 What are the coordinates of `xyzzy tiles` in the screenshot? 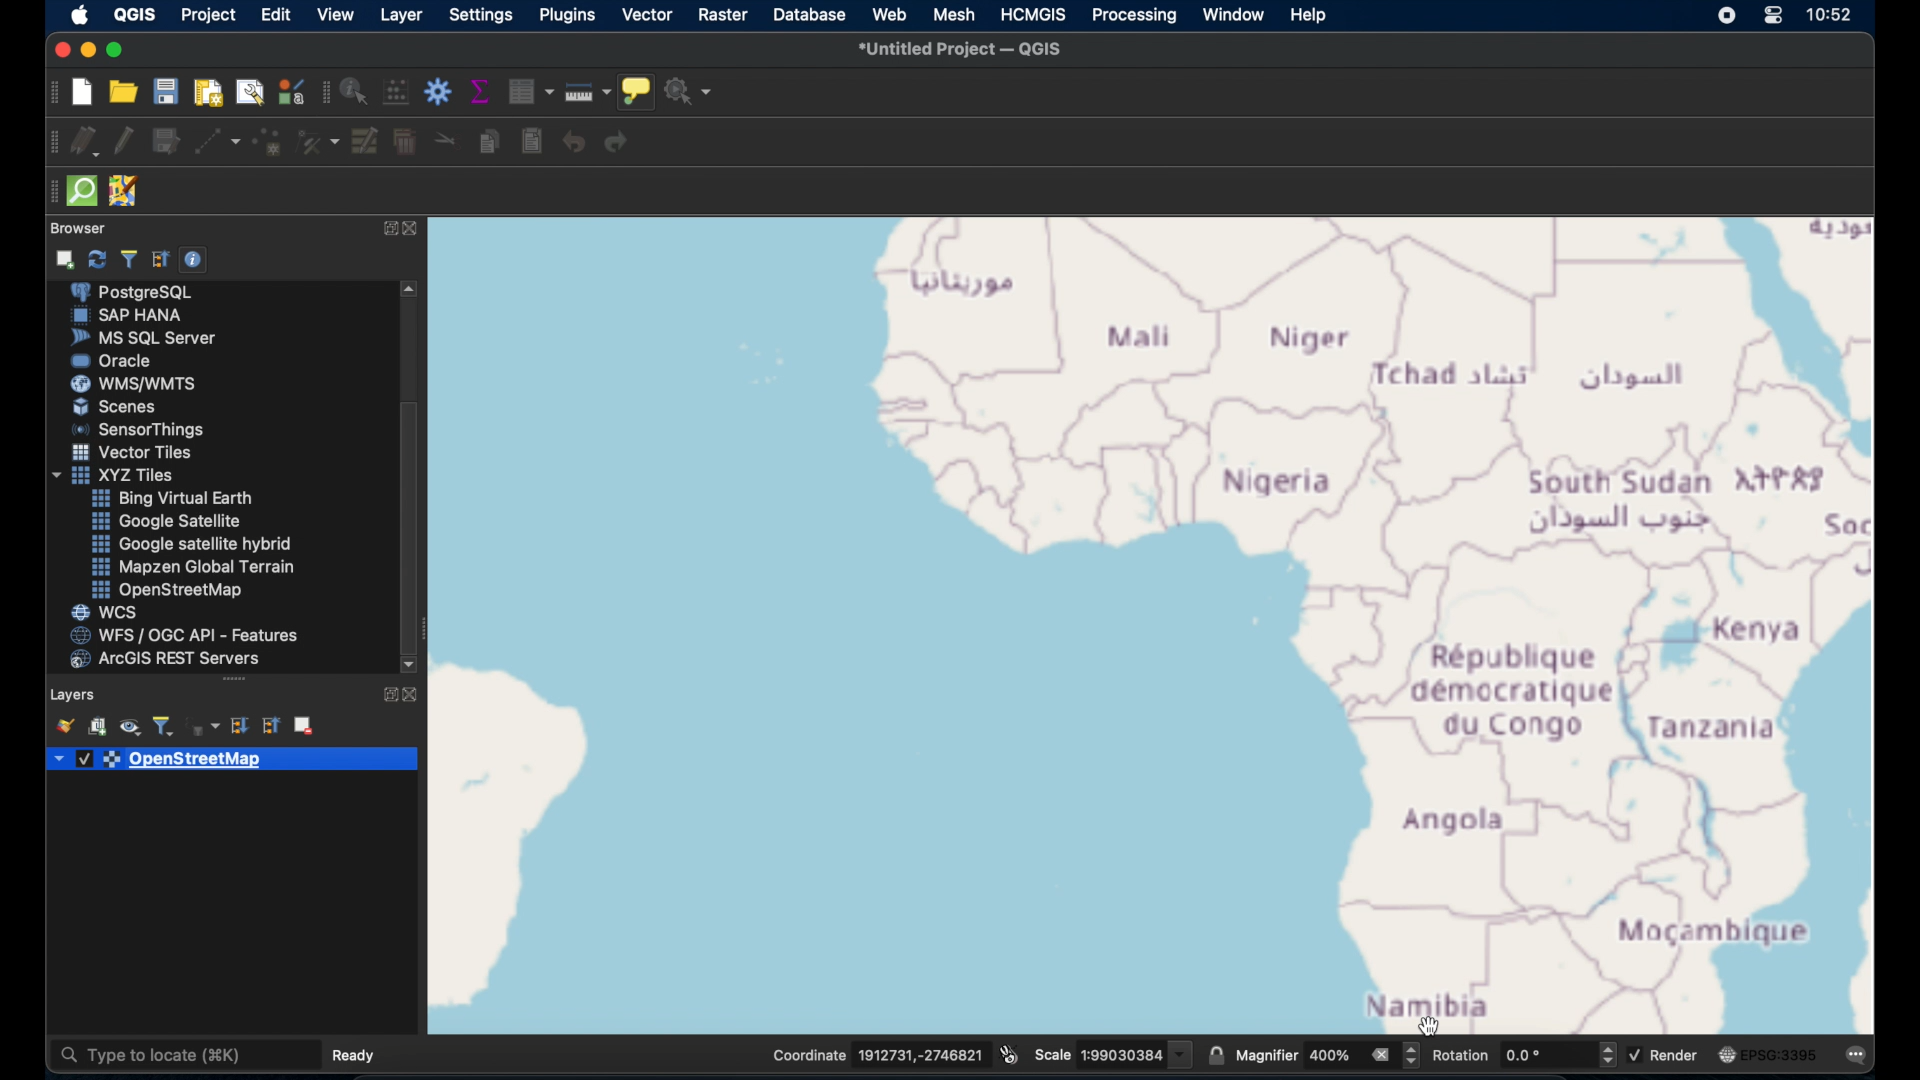 It's located at (112, 475).